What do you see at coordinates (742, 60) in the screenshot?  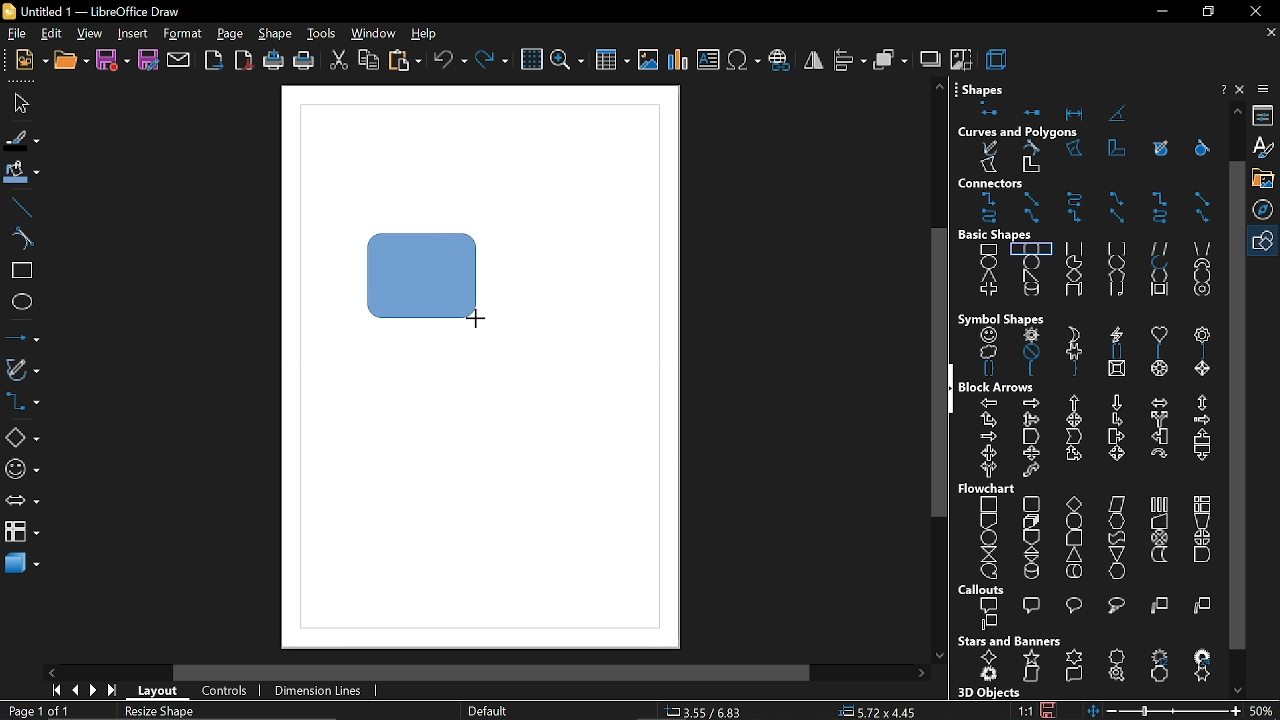 I see `insert symbol` at bounding box center [742, 60].